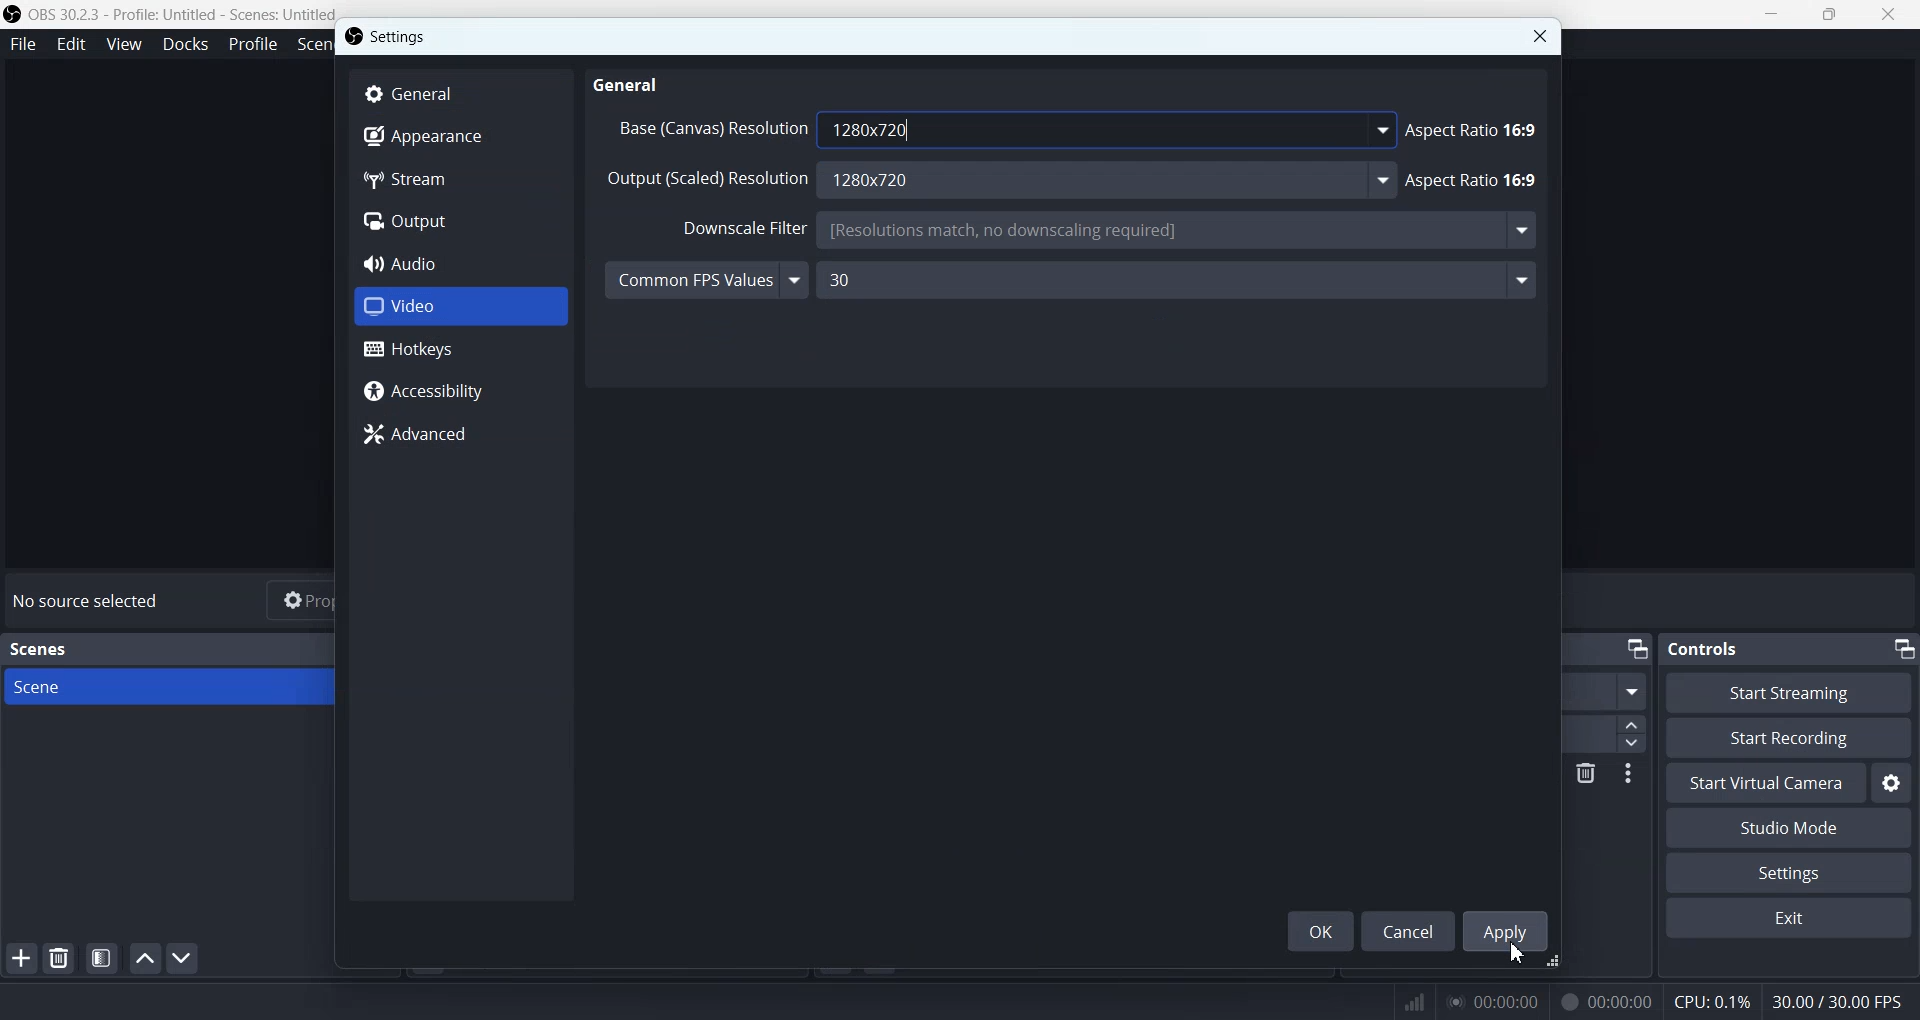 The image size is (1920, 1020). I want to click on Window adjuster, so click(1557, 962).